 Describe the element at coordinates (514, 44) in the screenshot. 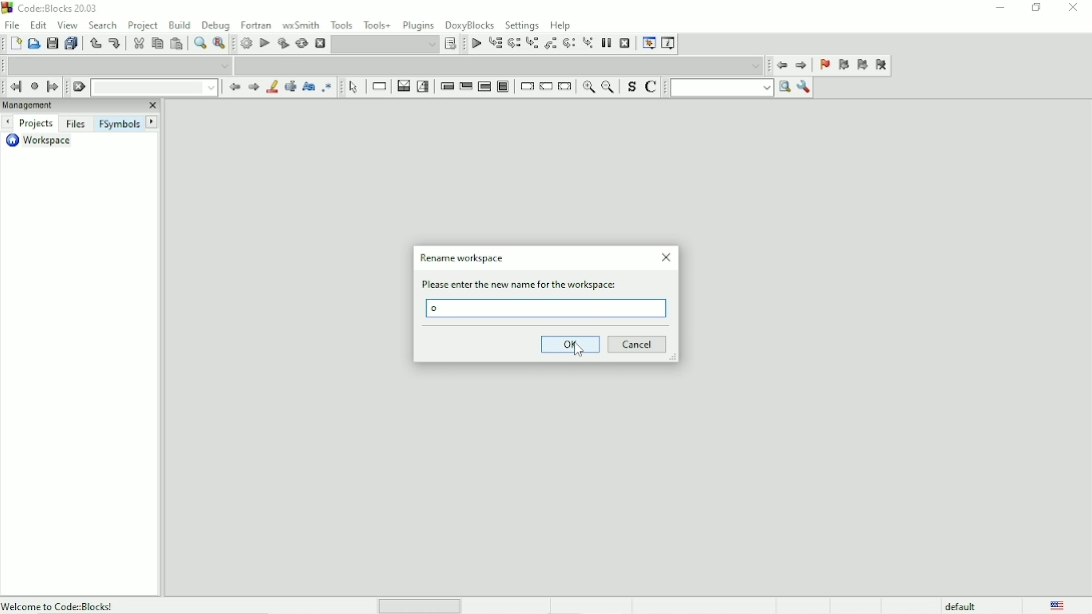

I see `Next line` at that location.